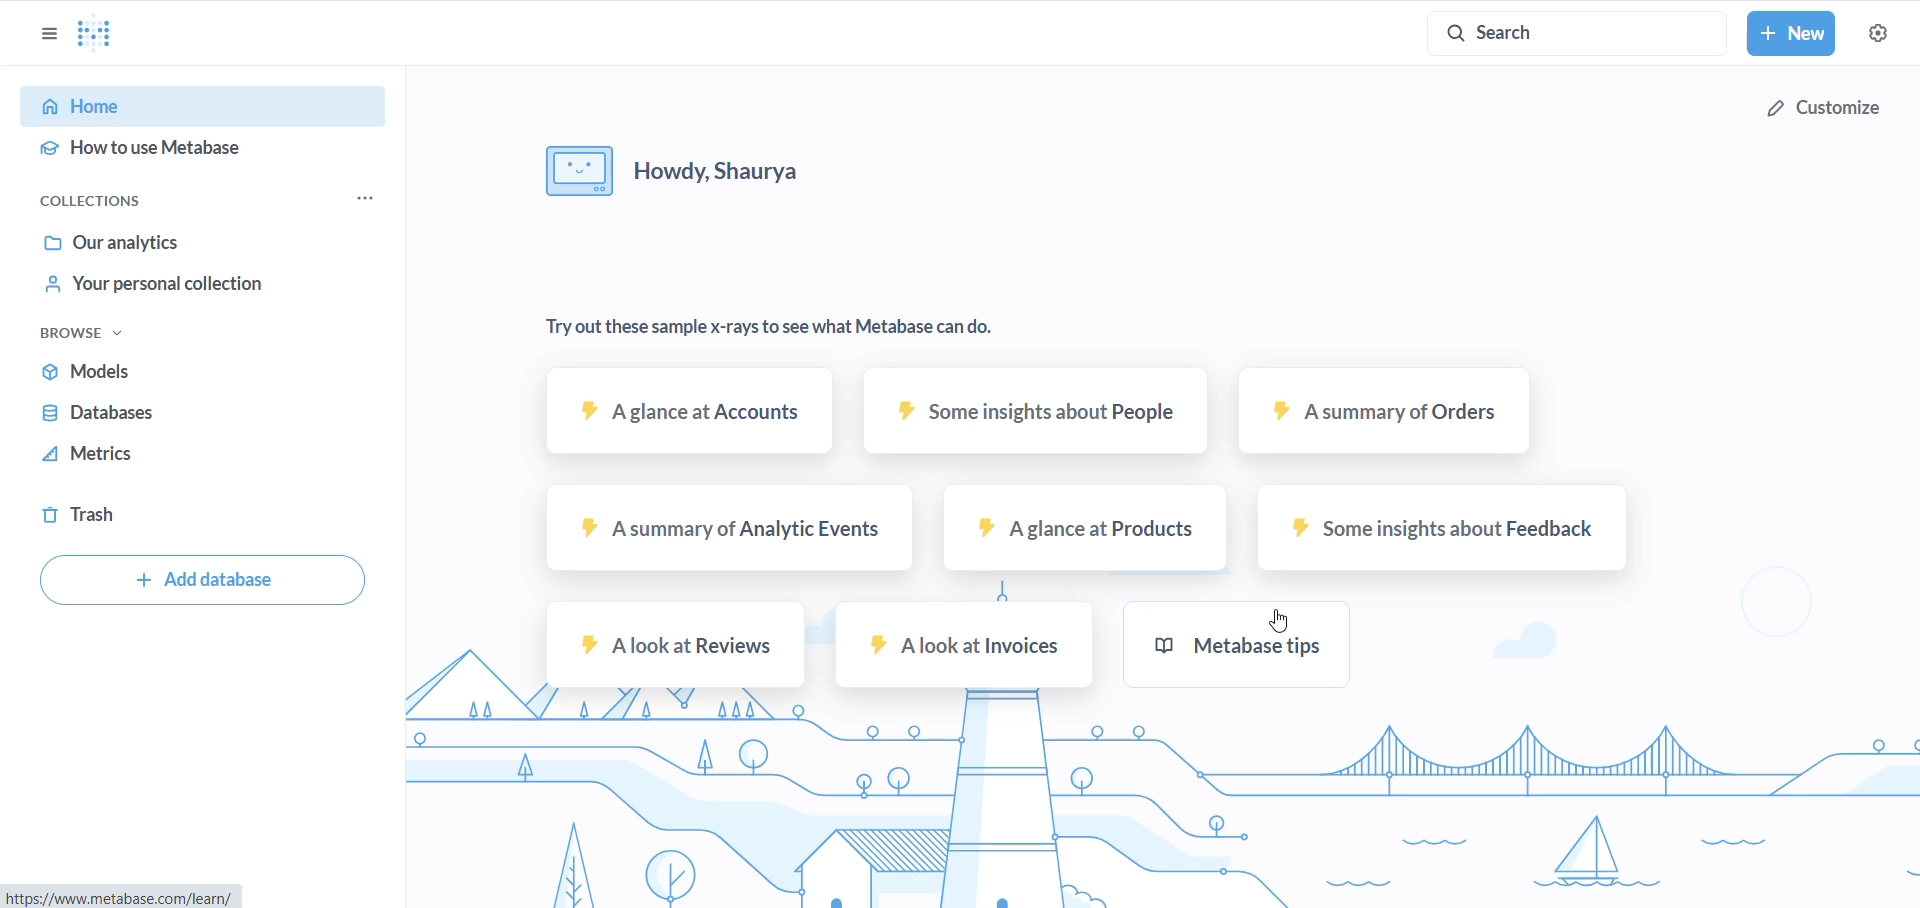 The width and height of the screenshot is (1920, 908). Describe the element at coordinates (111, 516) in the screenshot. I see `trash` at that location.